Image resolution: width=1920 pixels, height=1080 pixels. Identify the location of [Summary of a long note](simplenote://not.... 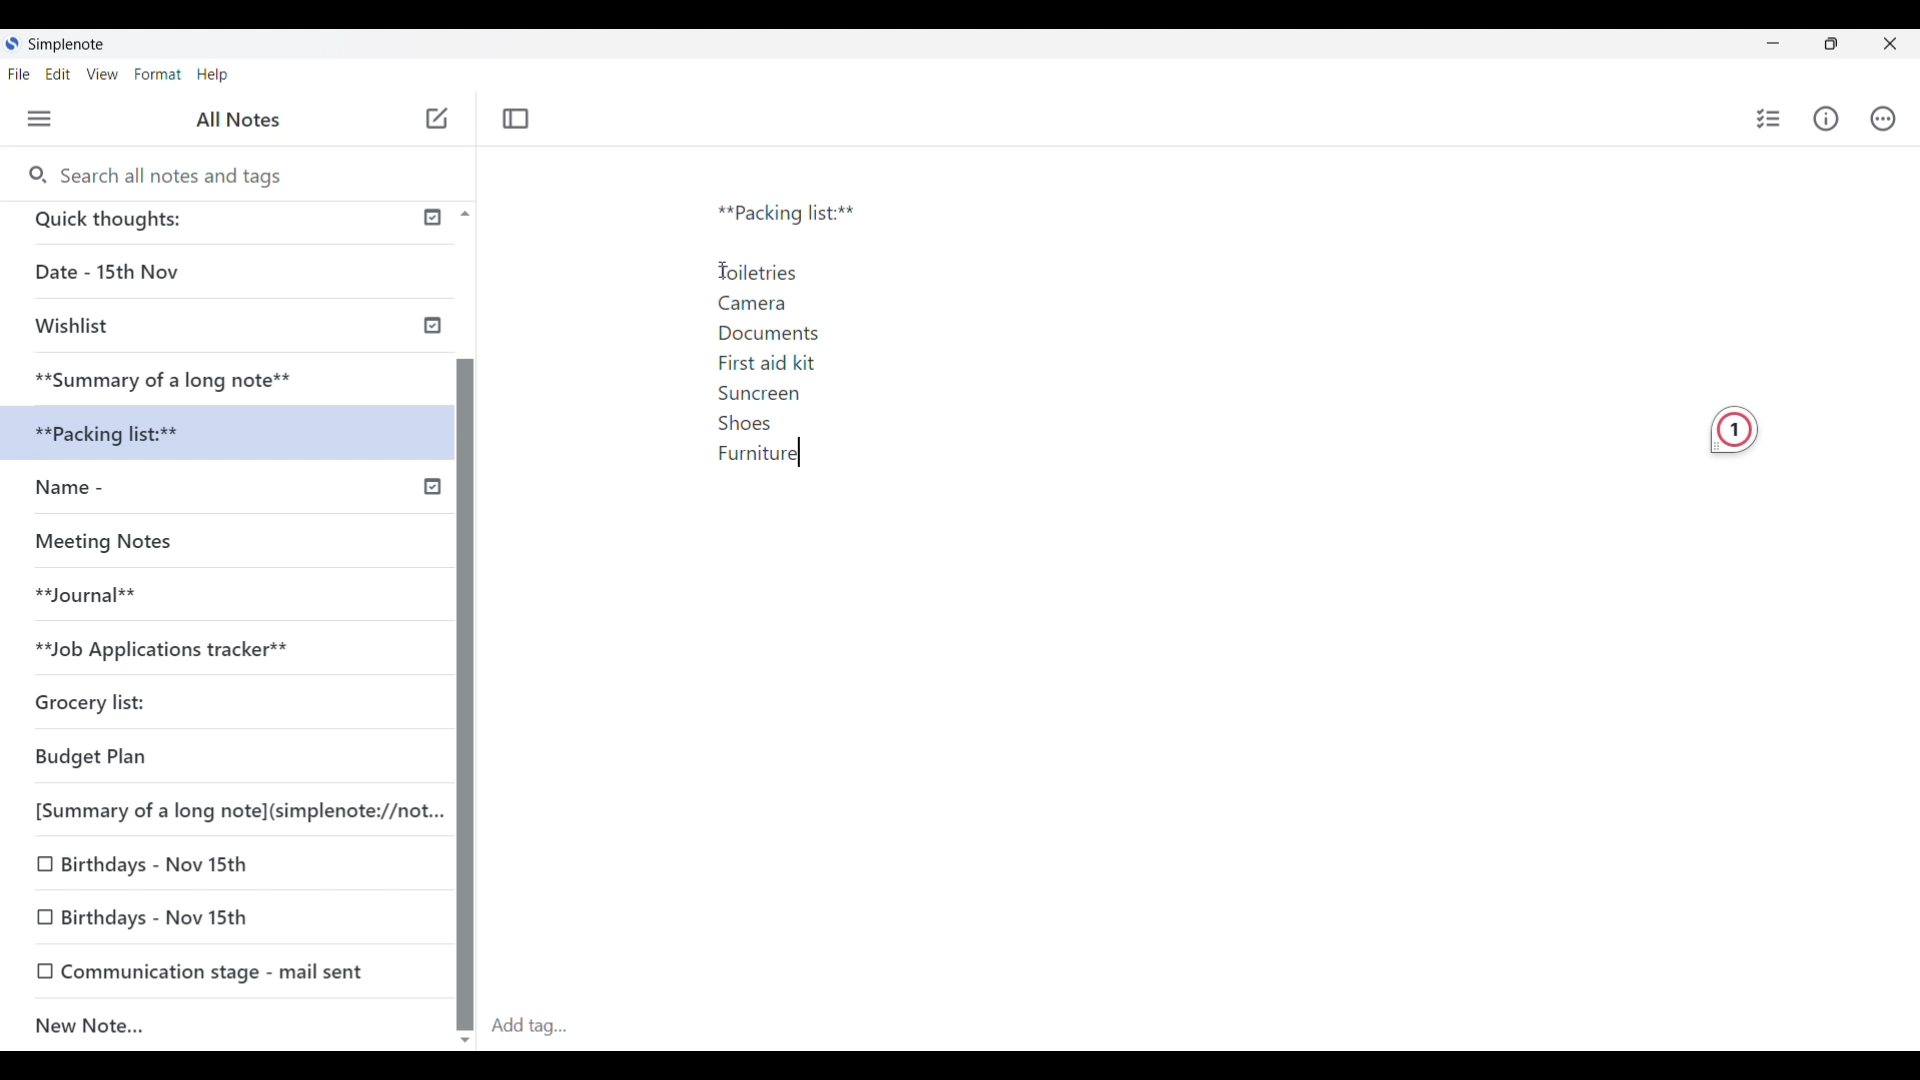
(230, 810).